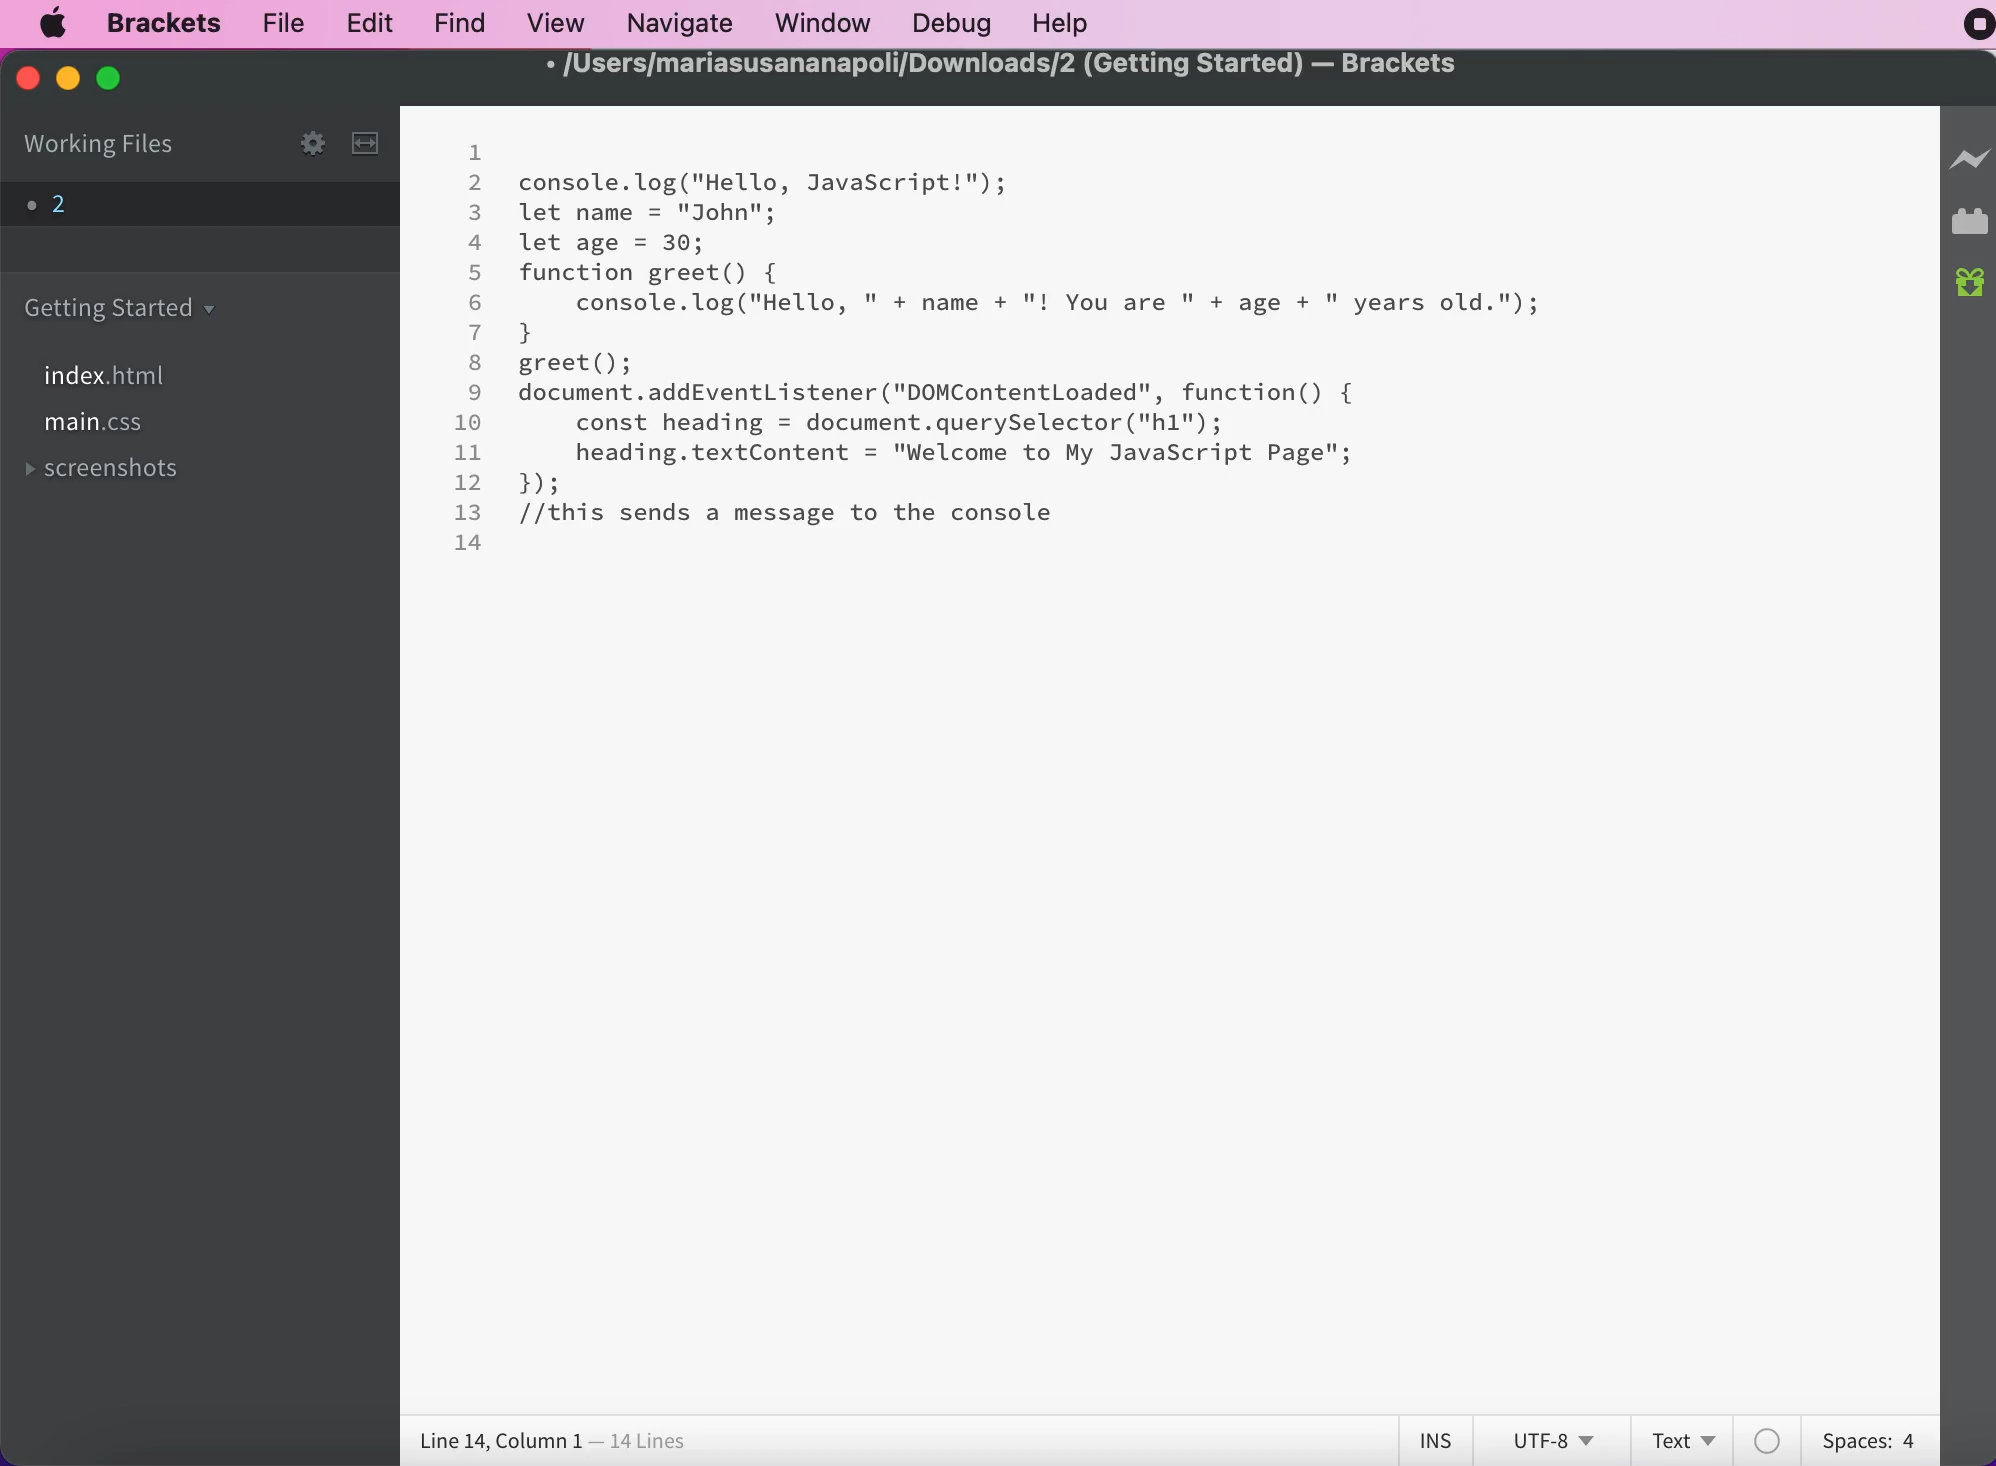  I want to click on live preview, so click(1969, 159).